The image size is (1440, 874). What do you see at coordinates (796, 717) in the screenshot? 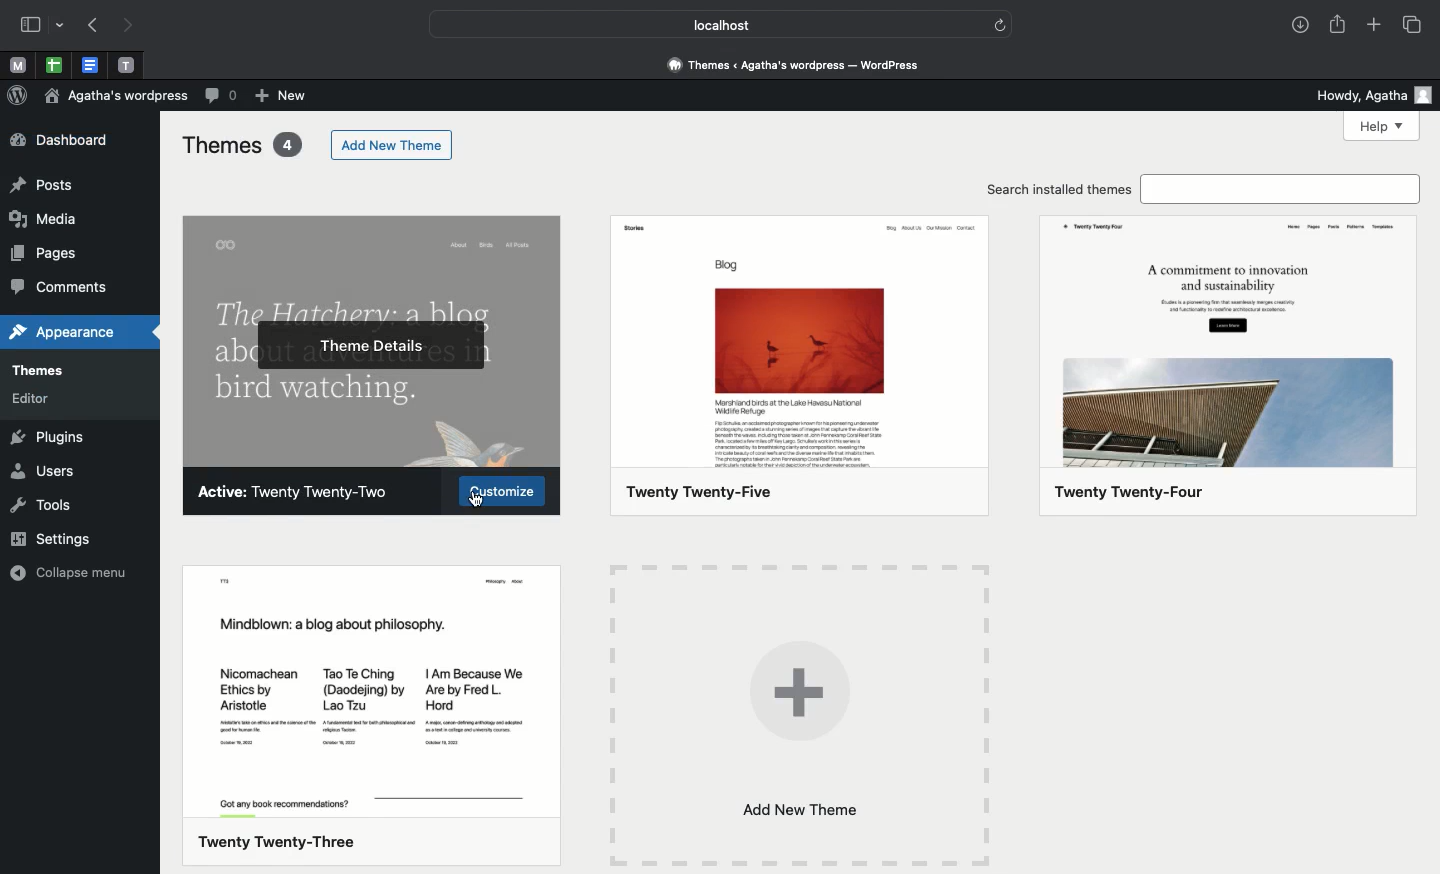
I see `Add new theme` at bounding box center [796, 717].